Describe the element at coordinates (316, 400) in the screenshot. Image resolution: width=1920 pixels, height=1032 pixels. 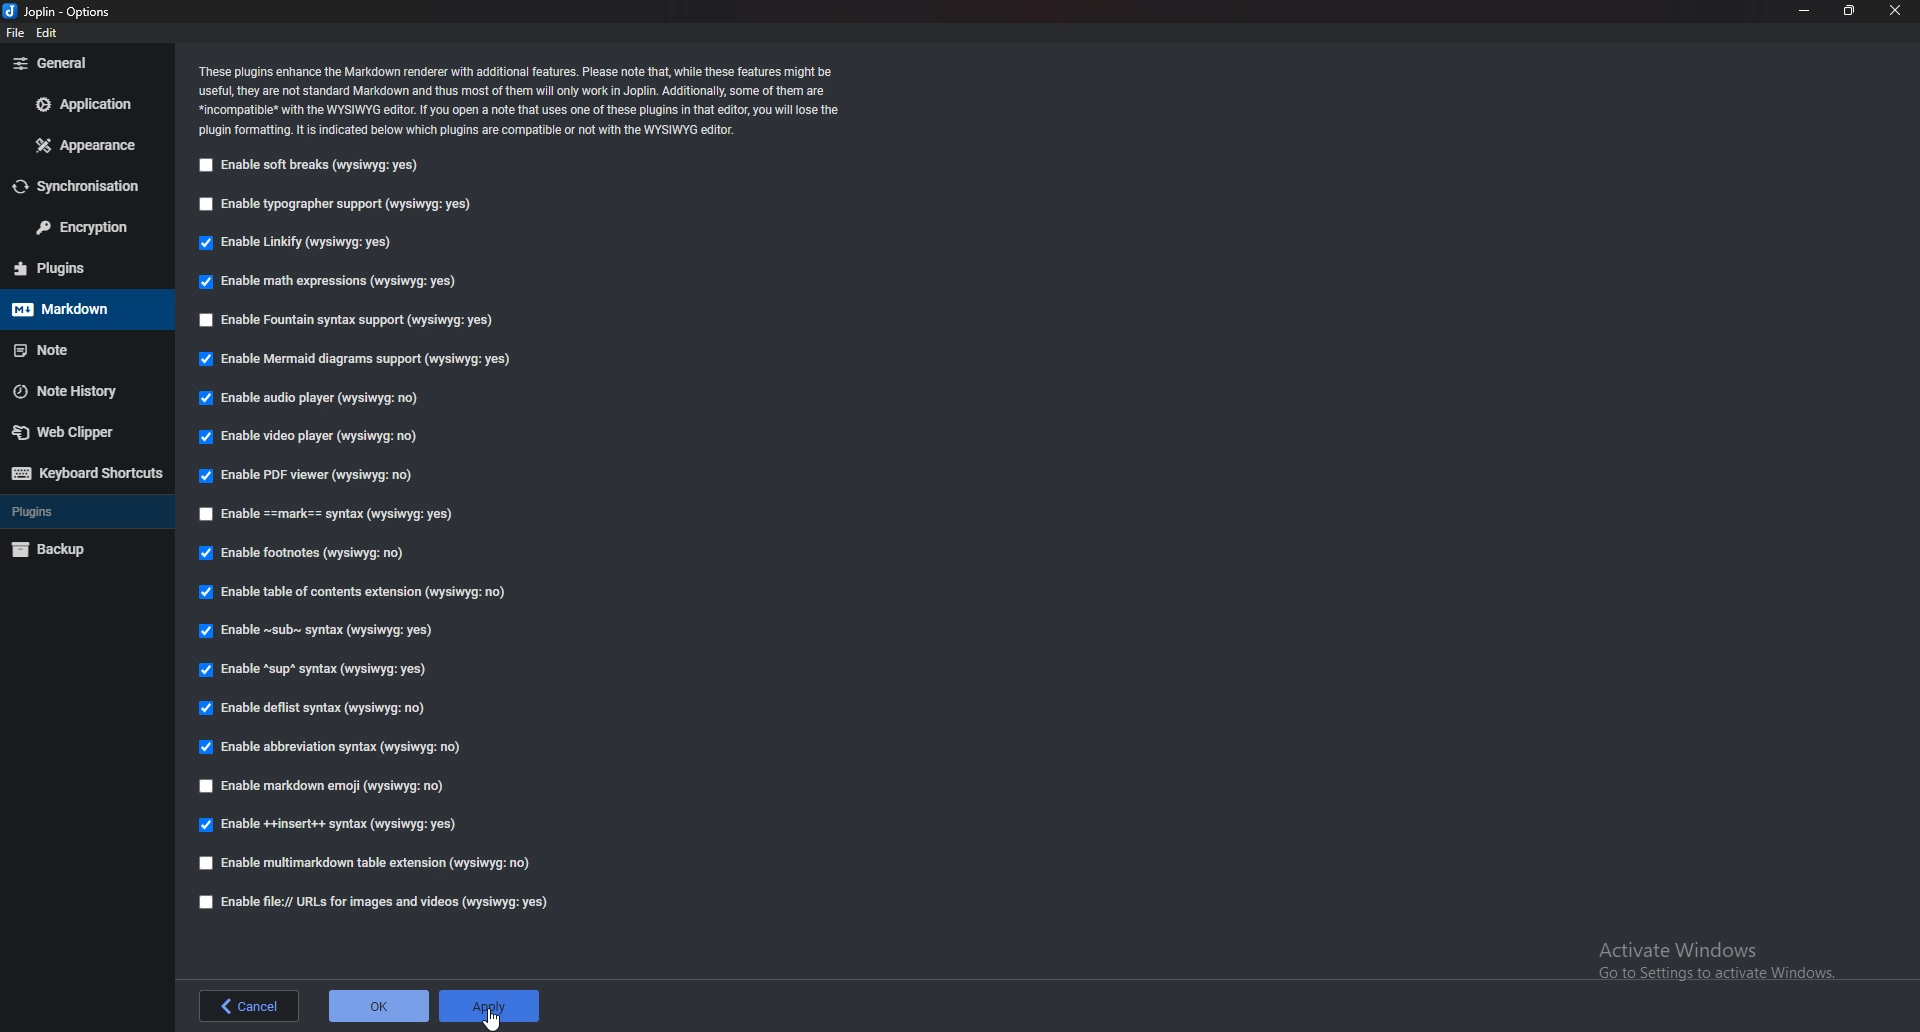
I see `Enable audio player` at that location.